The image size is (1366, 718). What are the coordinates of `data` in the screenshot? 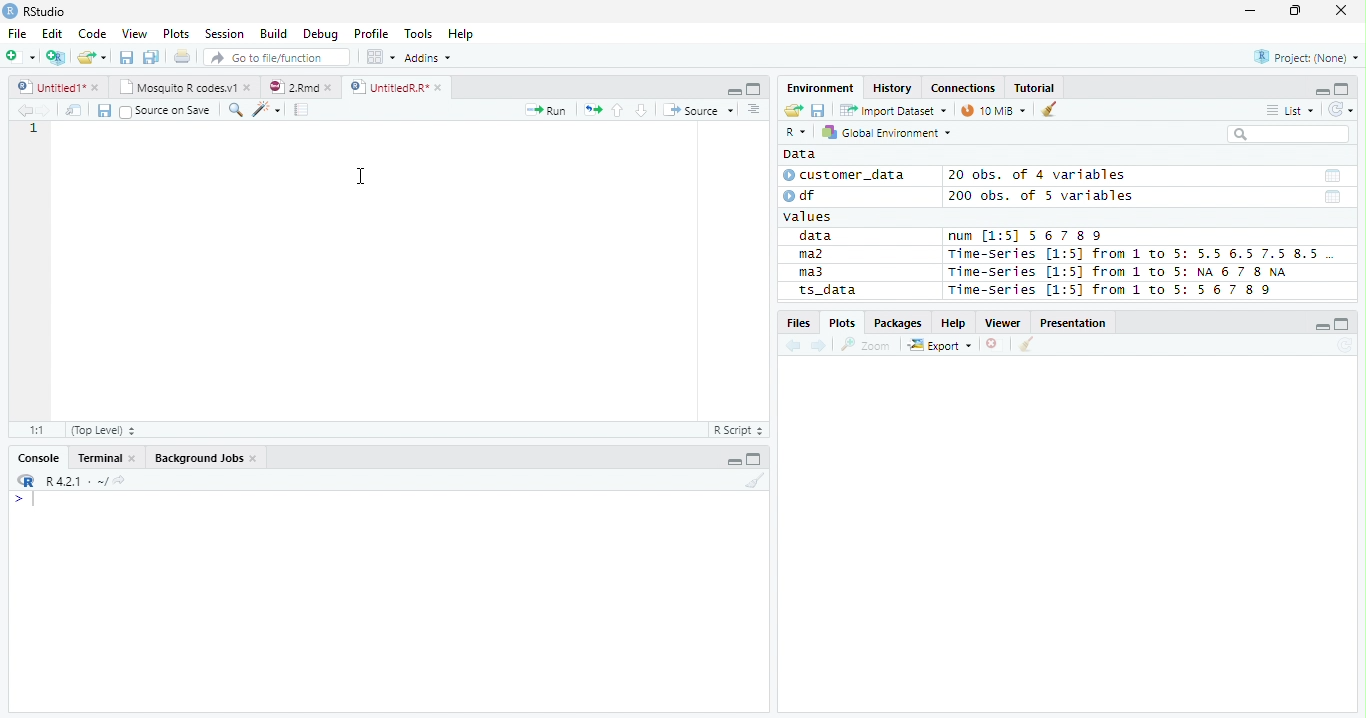 It's located at (819, 237).